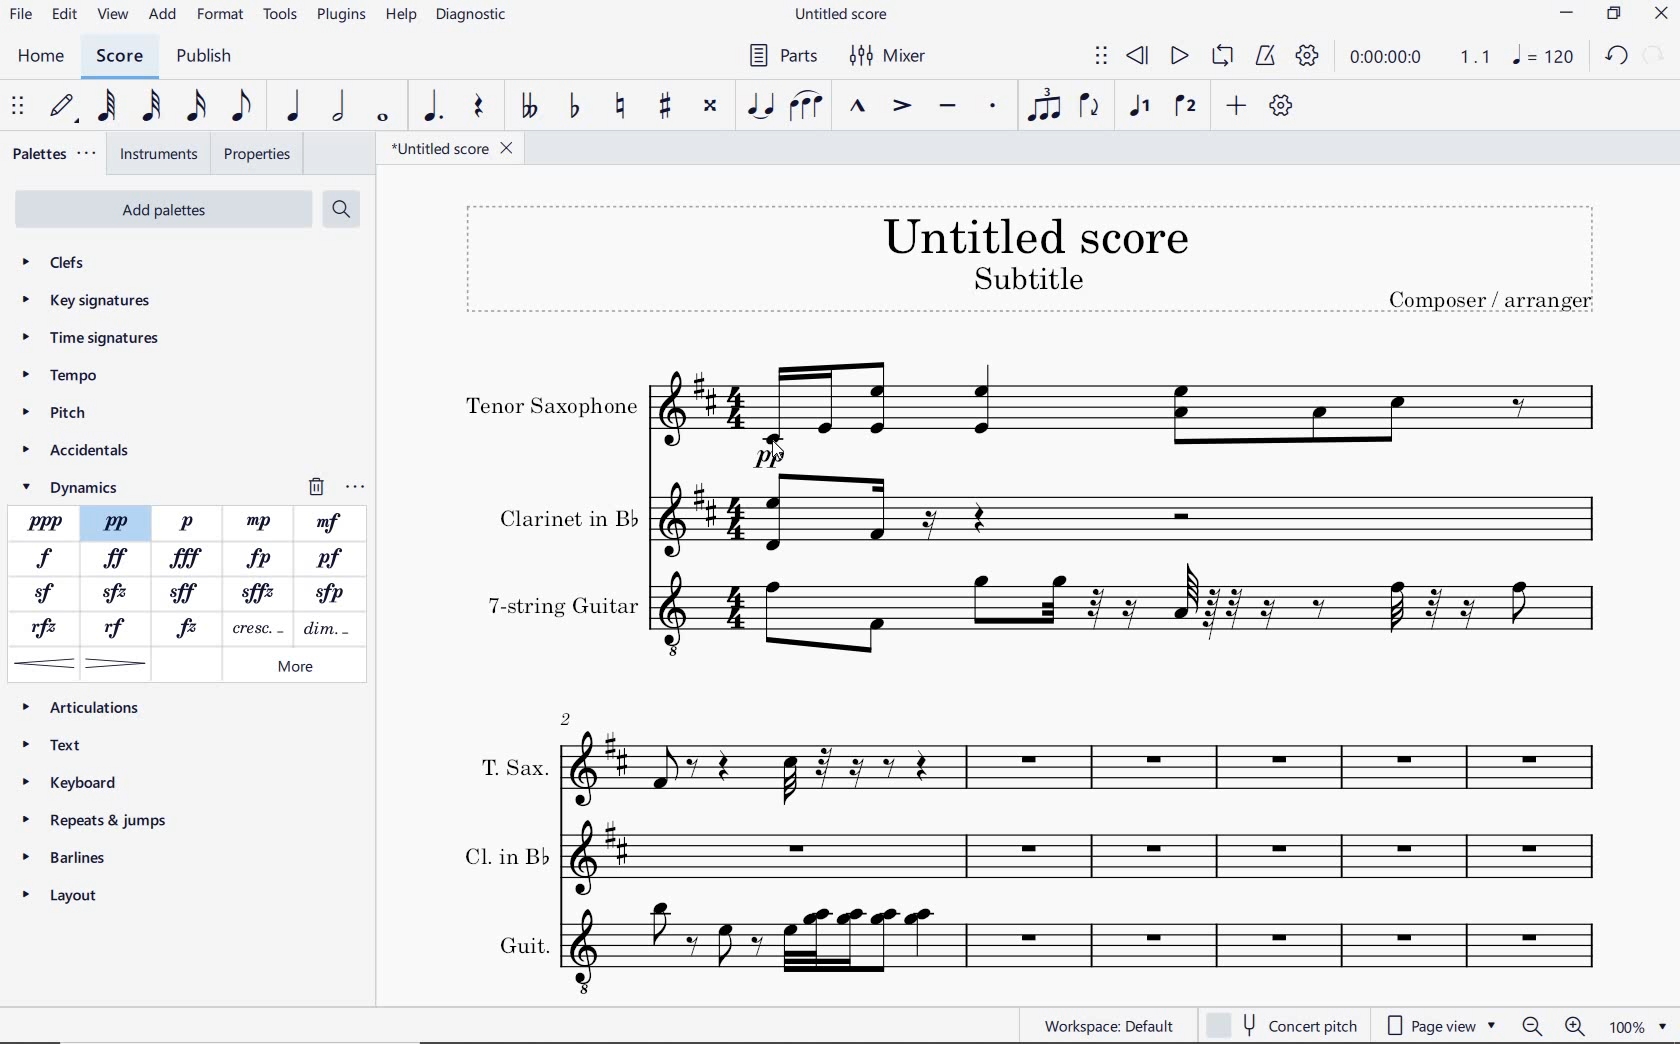  What do you see at coordinates (1637, 1026) in the screenshot?
I see `zoom factor` at bounding box center [1637, 1026].